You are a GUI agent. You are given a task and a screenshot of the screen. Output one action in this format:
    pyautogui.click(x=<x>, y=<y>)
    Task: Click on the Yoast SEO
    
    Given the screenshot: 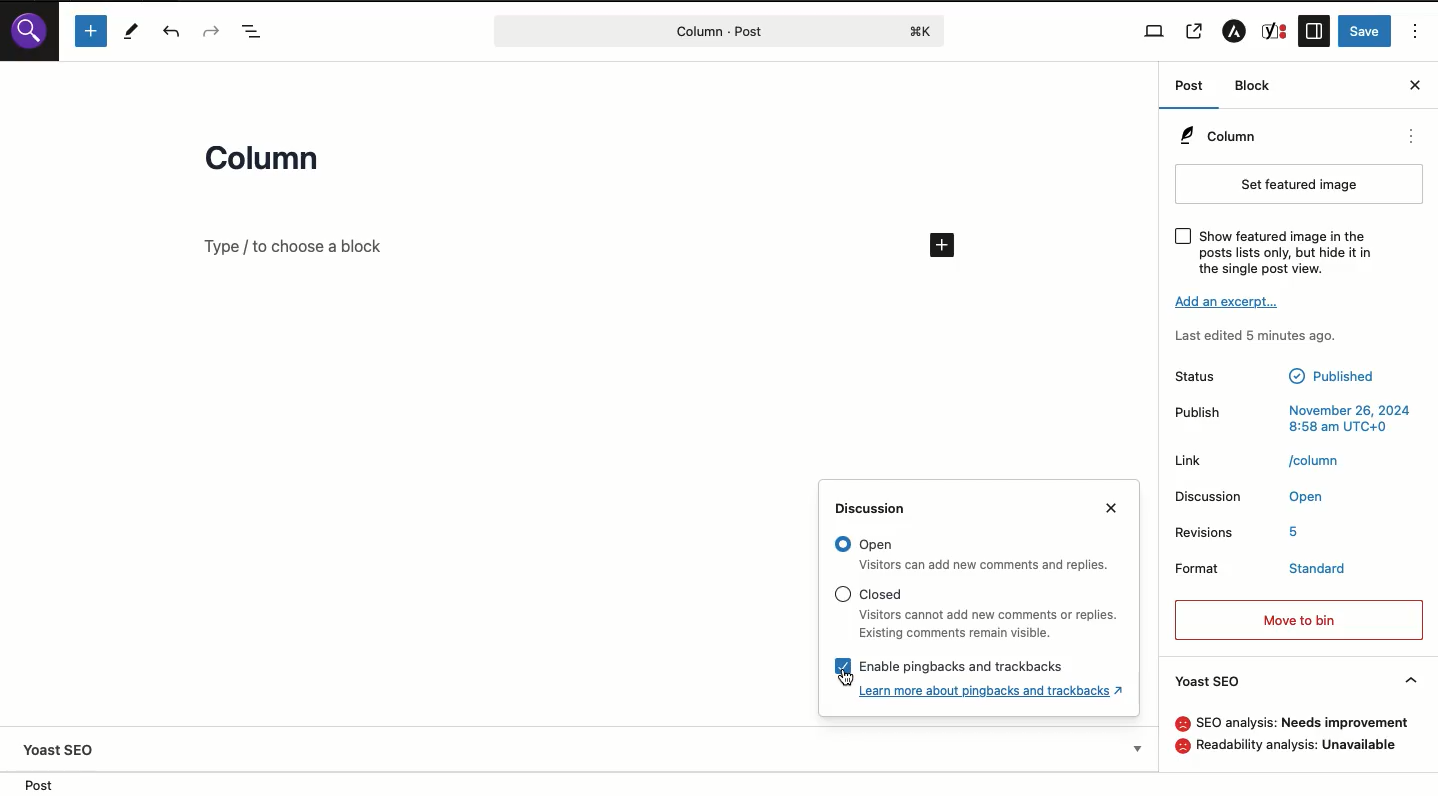 What is the action you would take?
    pyautogui.click(x=59, y=750)
    